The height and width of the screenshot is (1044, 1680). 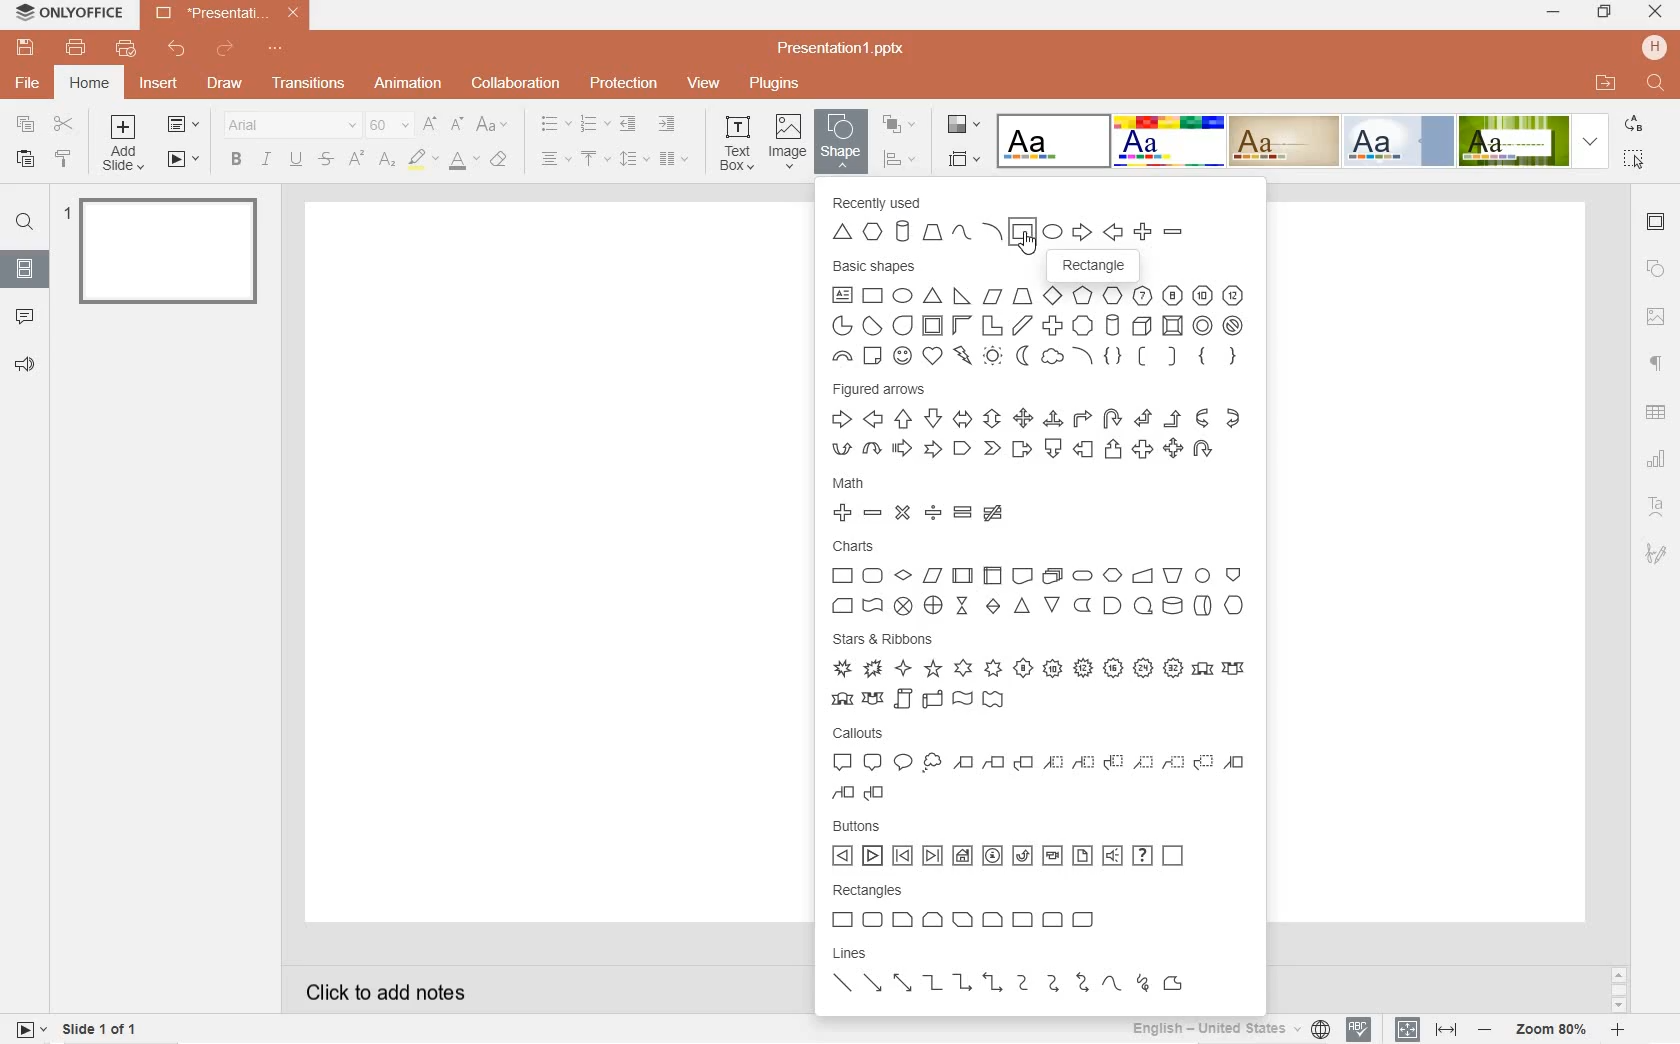 I want to click on stars & ribbons, so click(x=878, y=638).